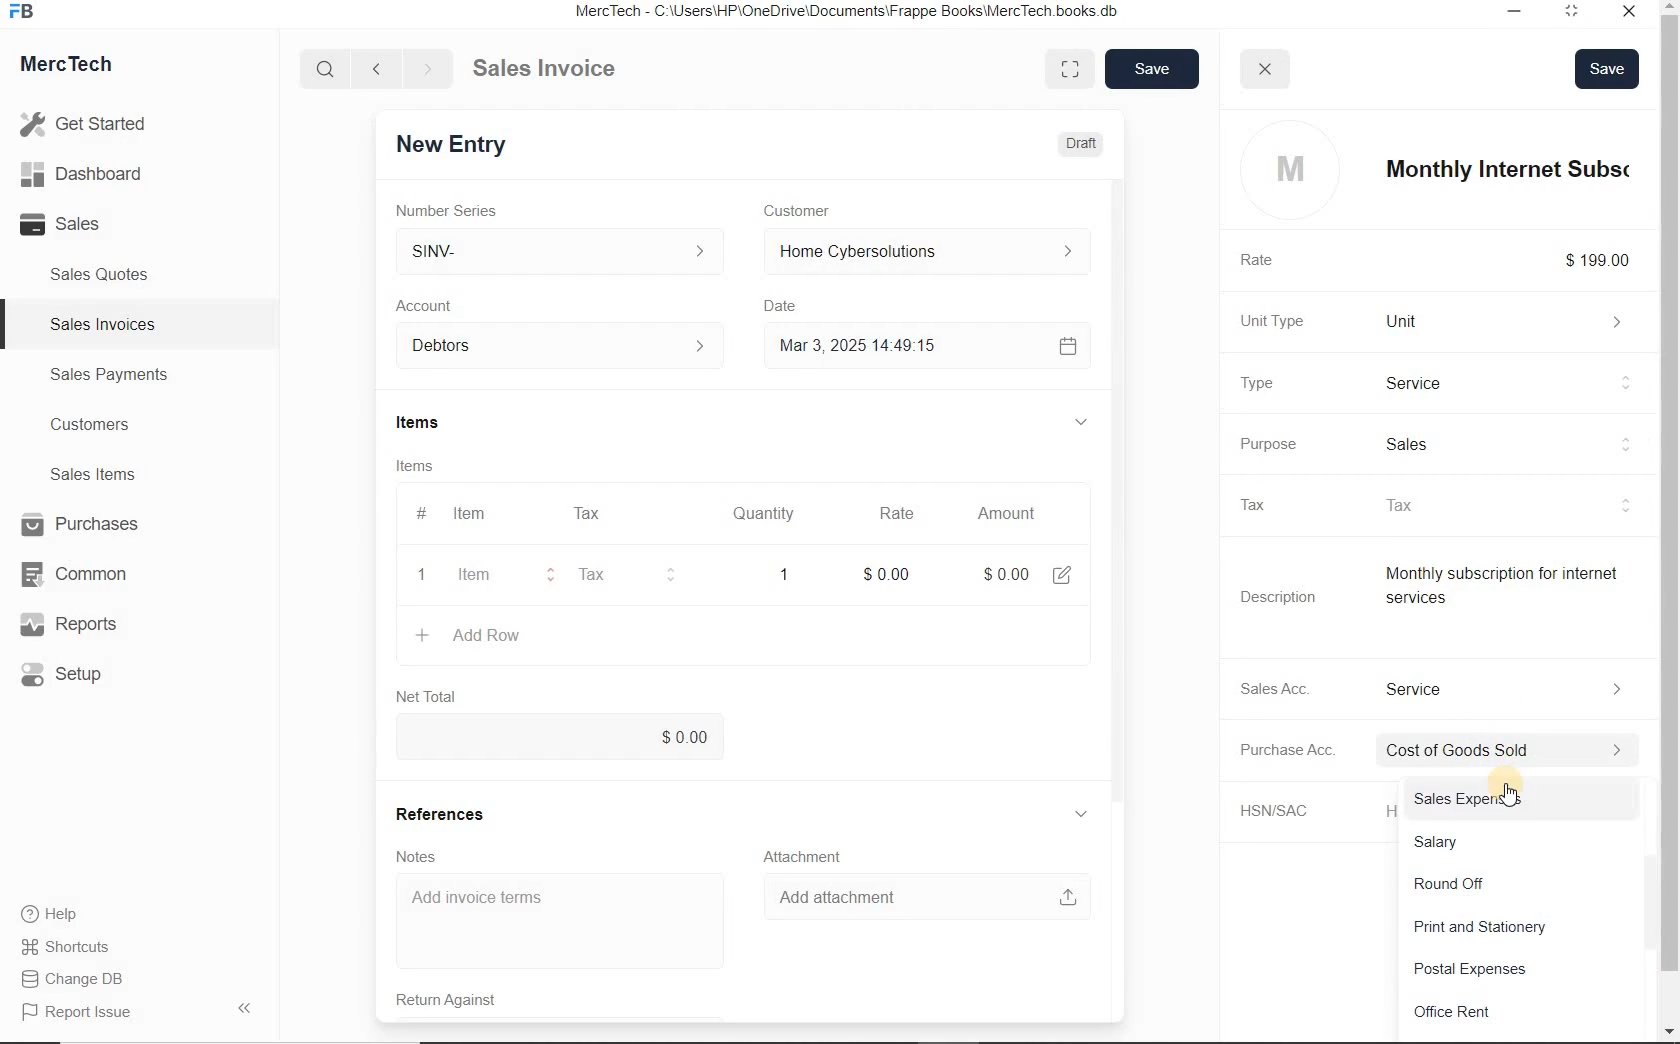  I want to click on Date, so click(795, 306).